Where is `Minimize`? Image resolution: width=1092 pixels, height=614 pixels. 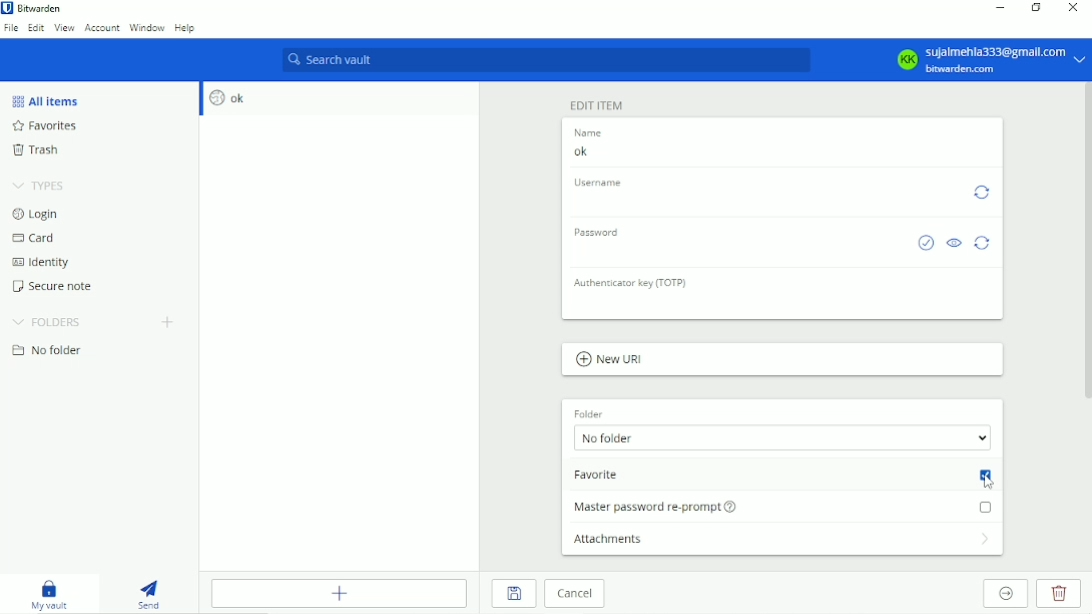
Minimize is located at coordinates (1000, 8).